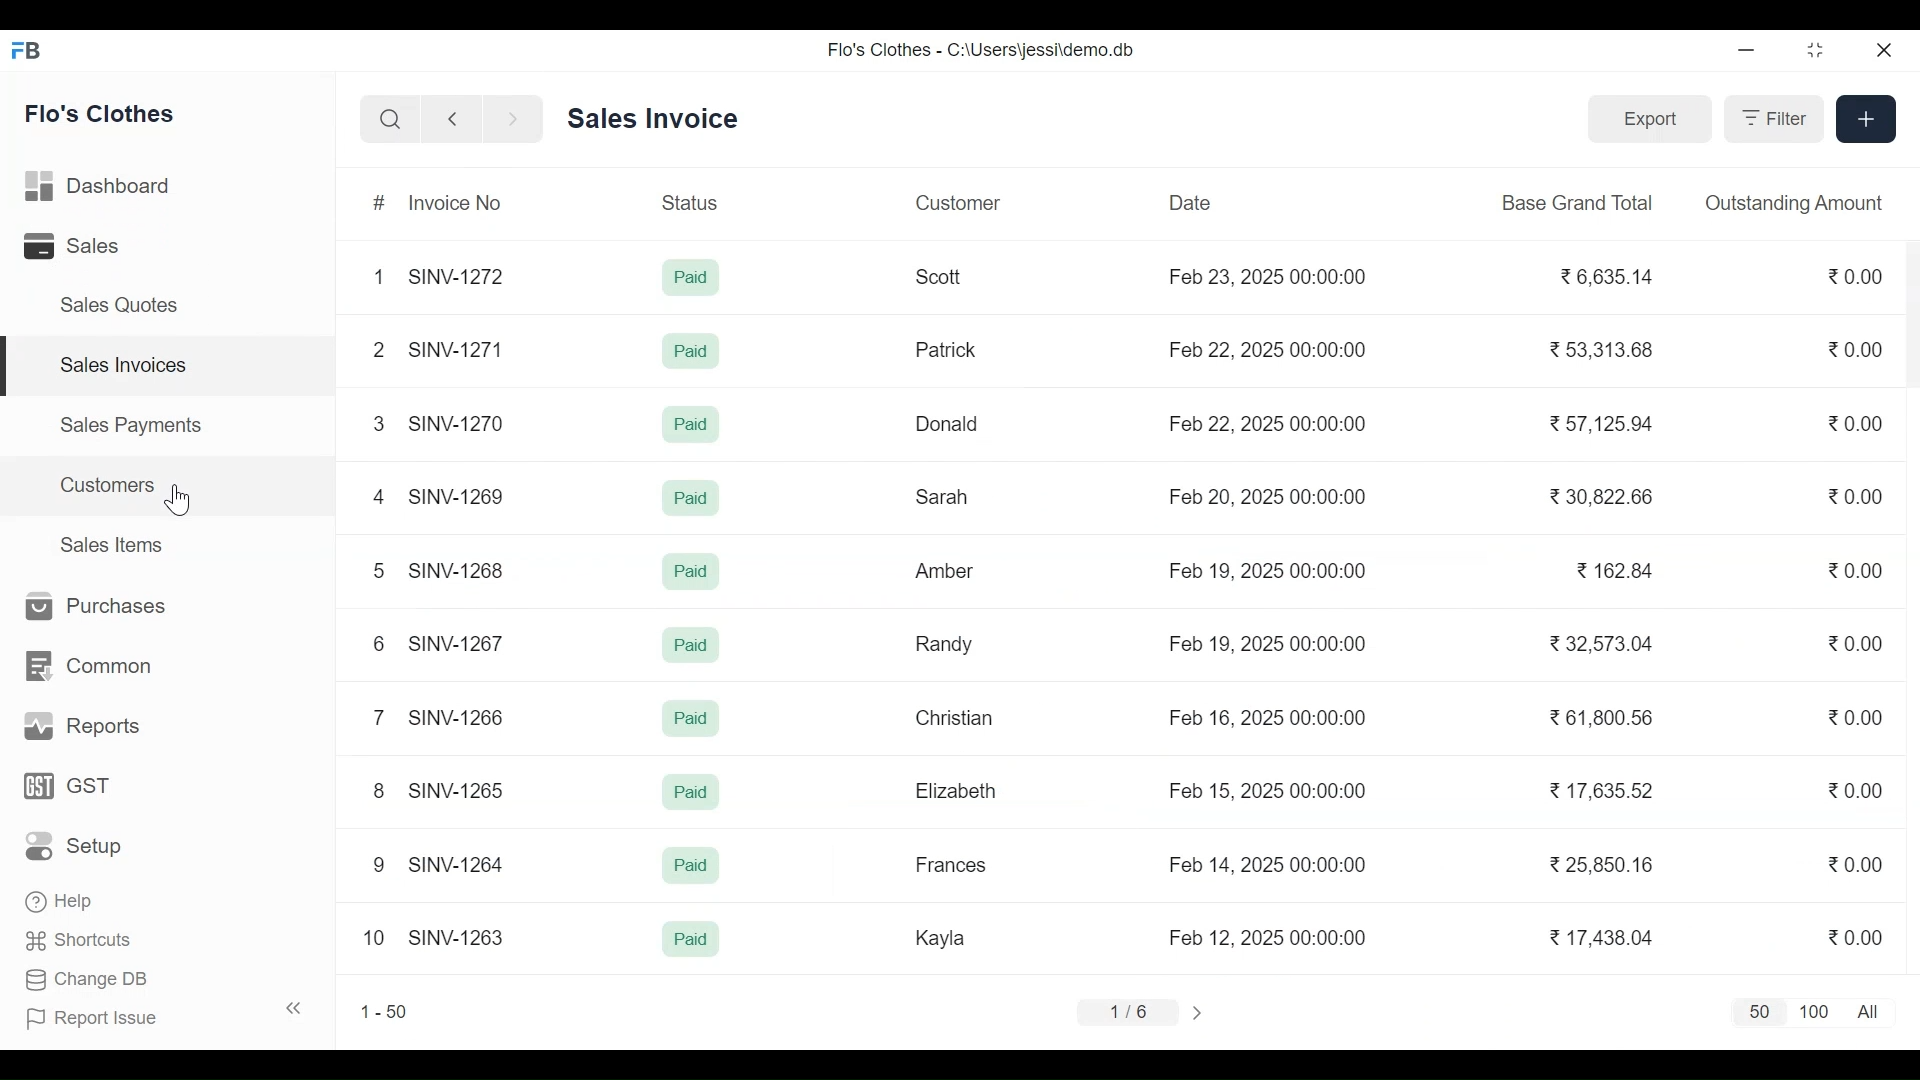 Image resolution: width=1920 pixels, height=1080 pixels. I want to click on 53,313.68, so click(1604, 349).